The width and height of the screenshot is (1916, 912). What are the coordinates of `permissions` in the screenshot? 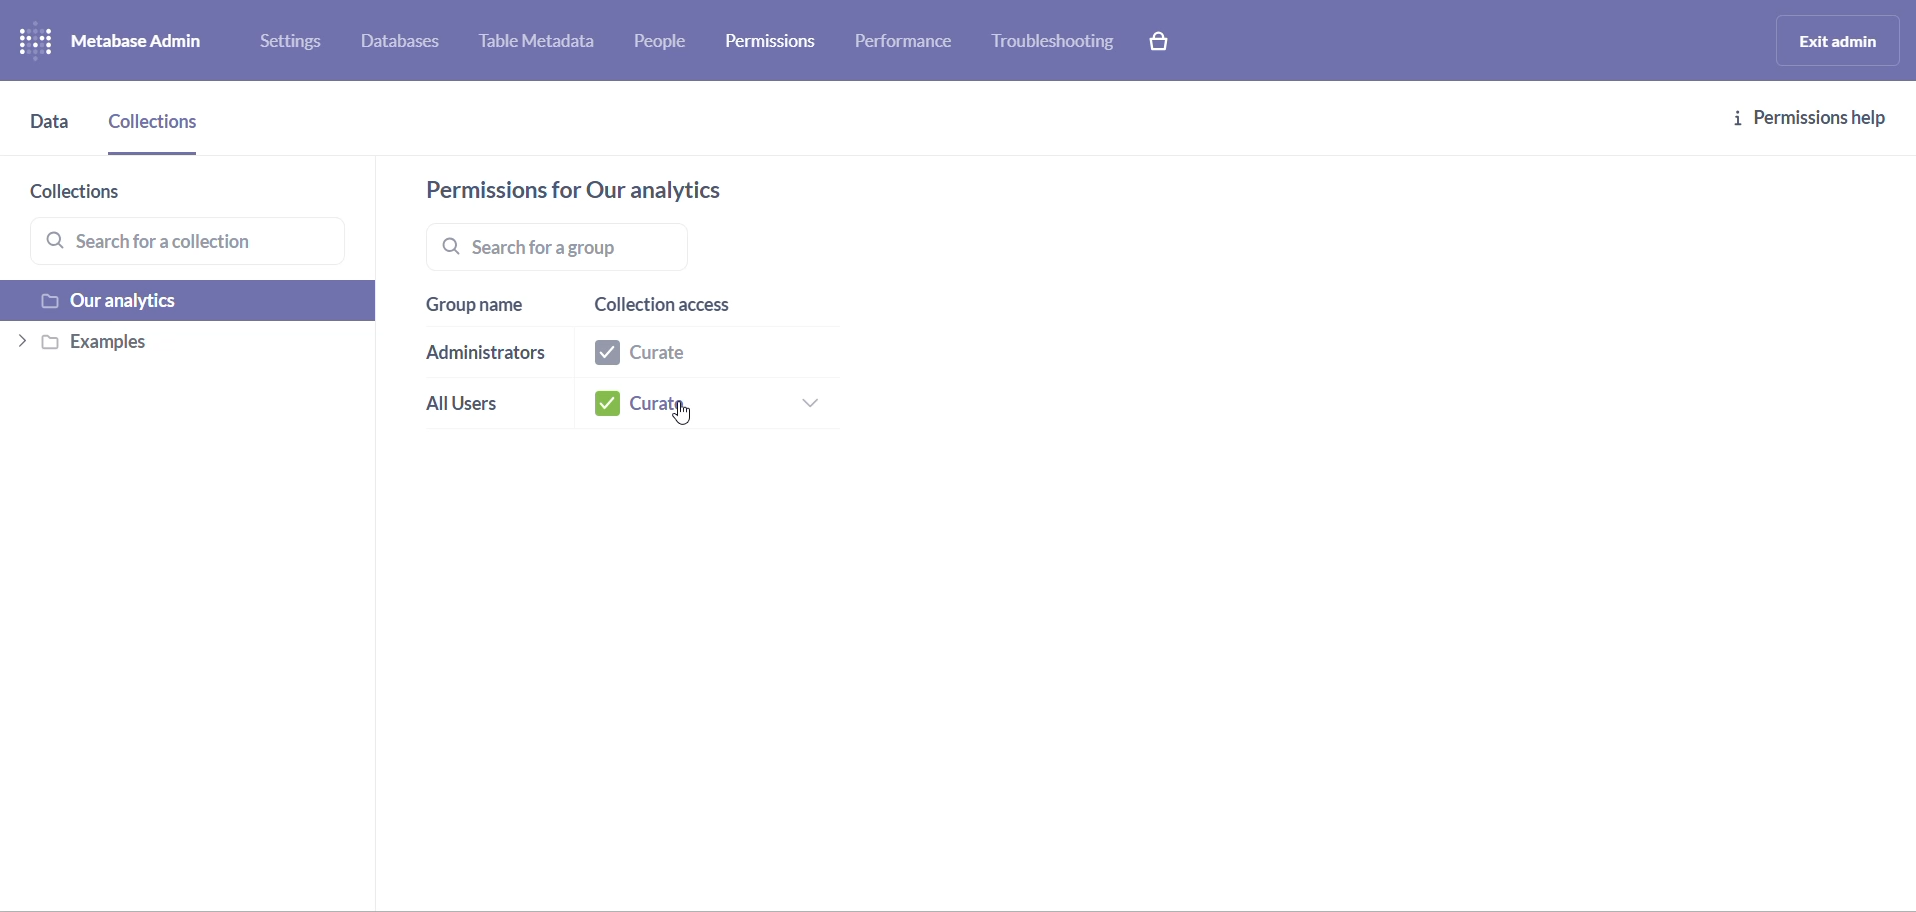 It's located at (777, 39).